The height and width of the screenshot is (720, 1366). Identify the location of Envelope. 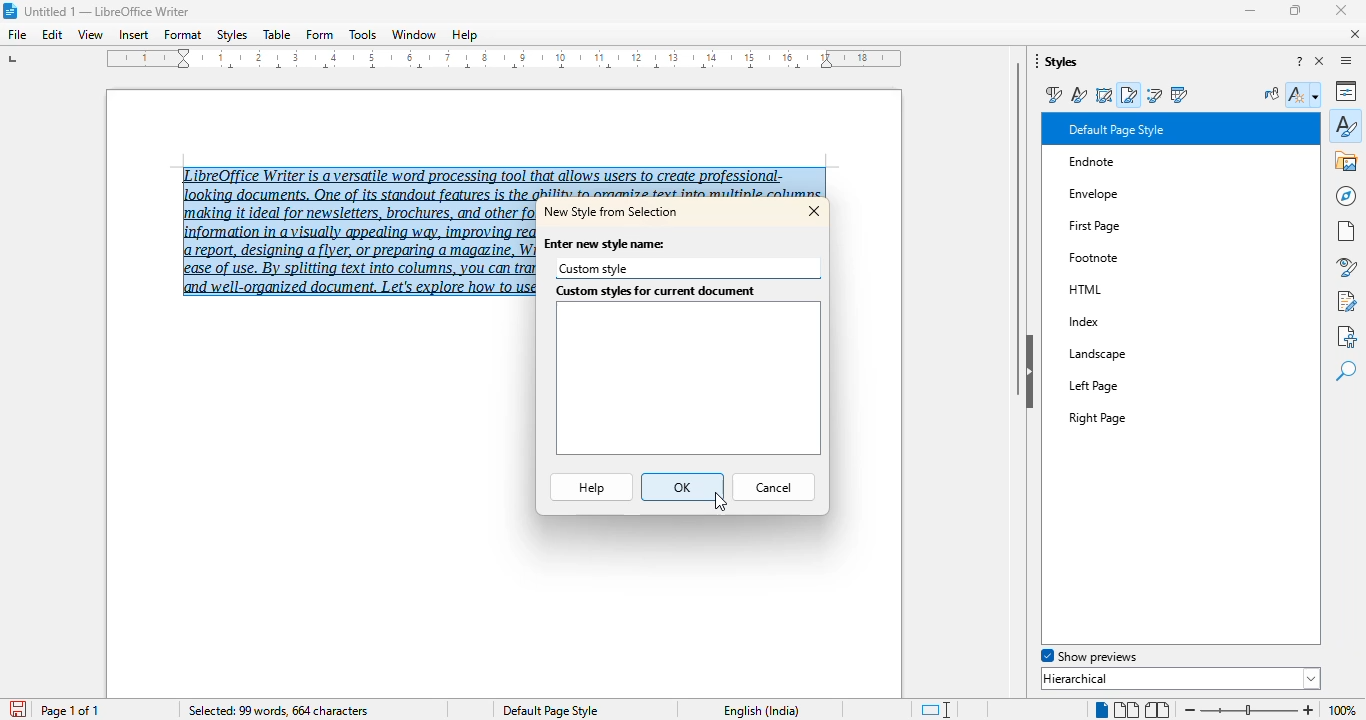
(1136, 190).